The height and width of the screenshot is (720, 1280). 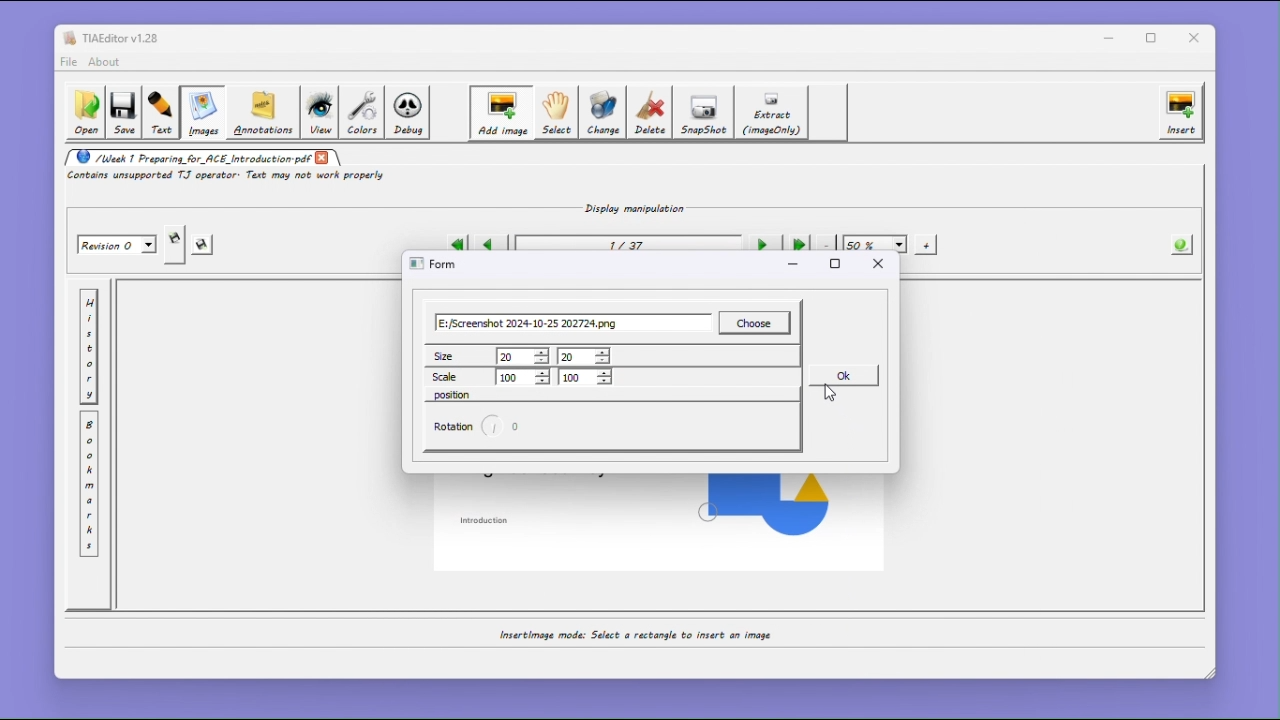 I want to click on rotation, so click(x=453, y=427).